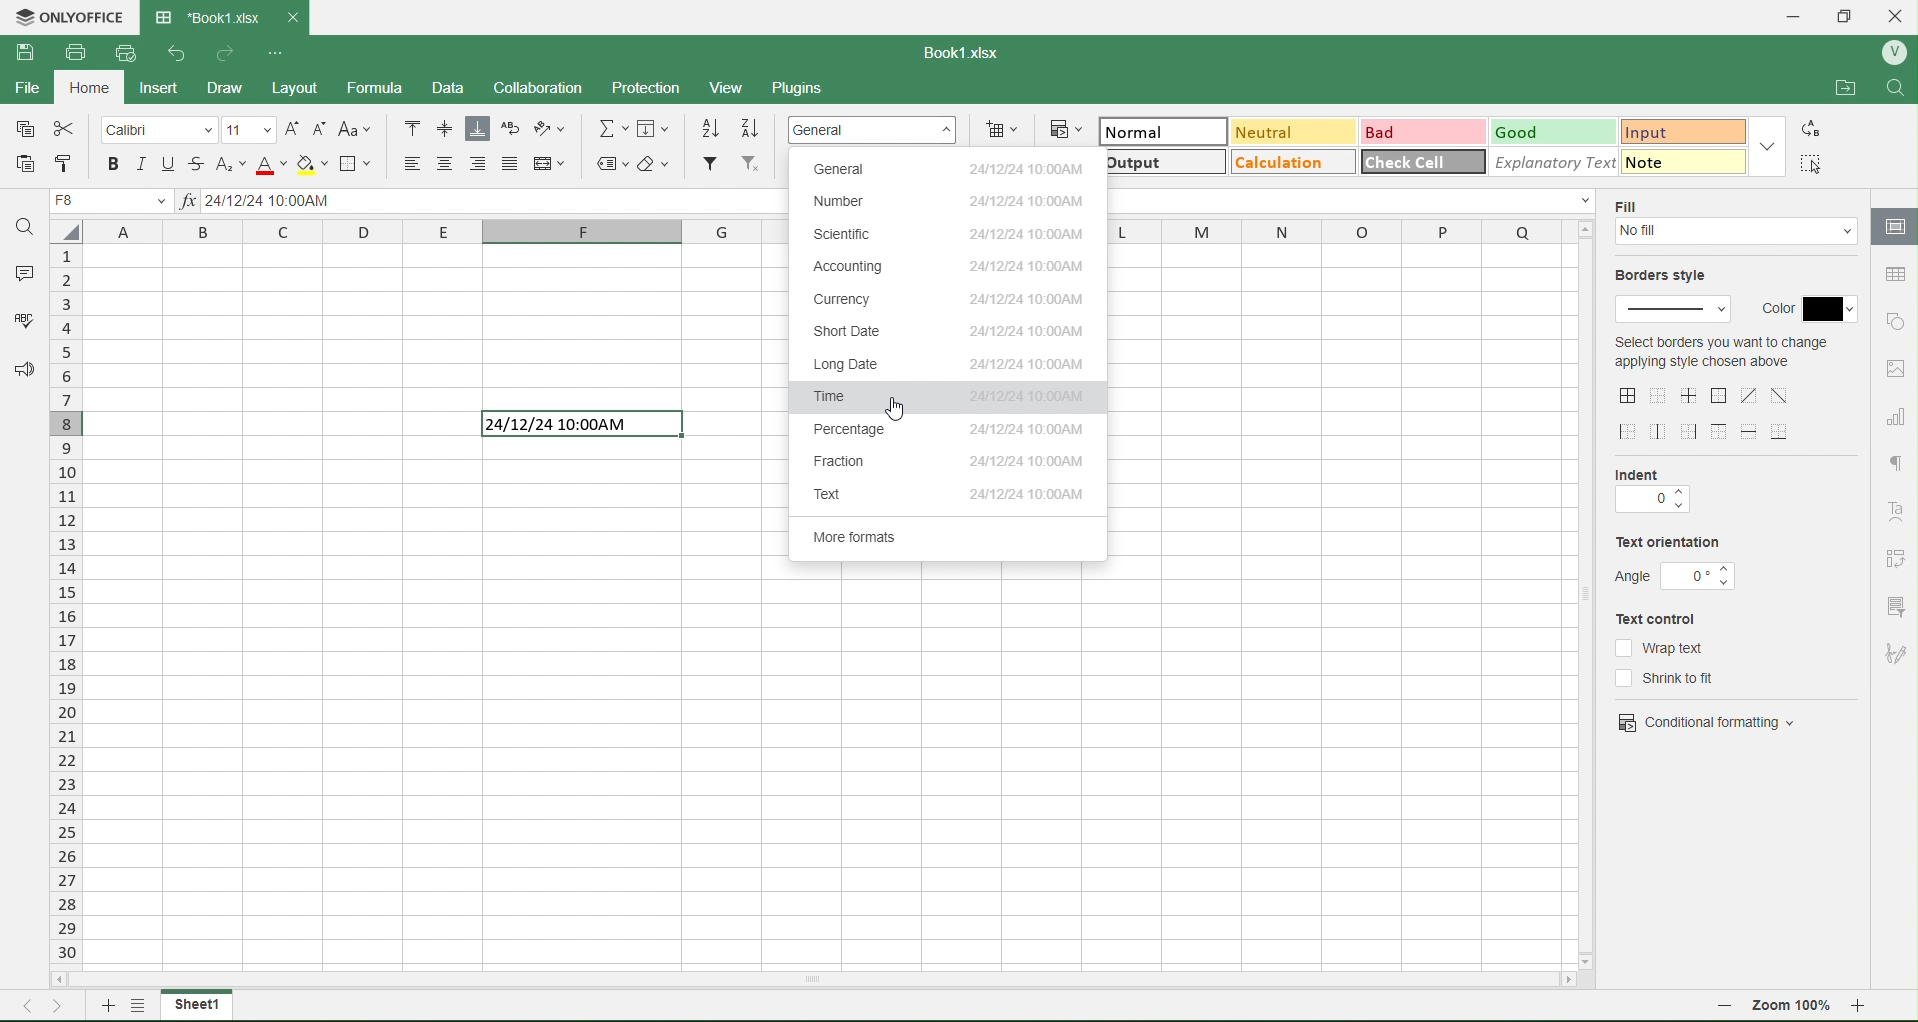  I want to click on Comments, so click(21, 270).